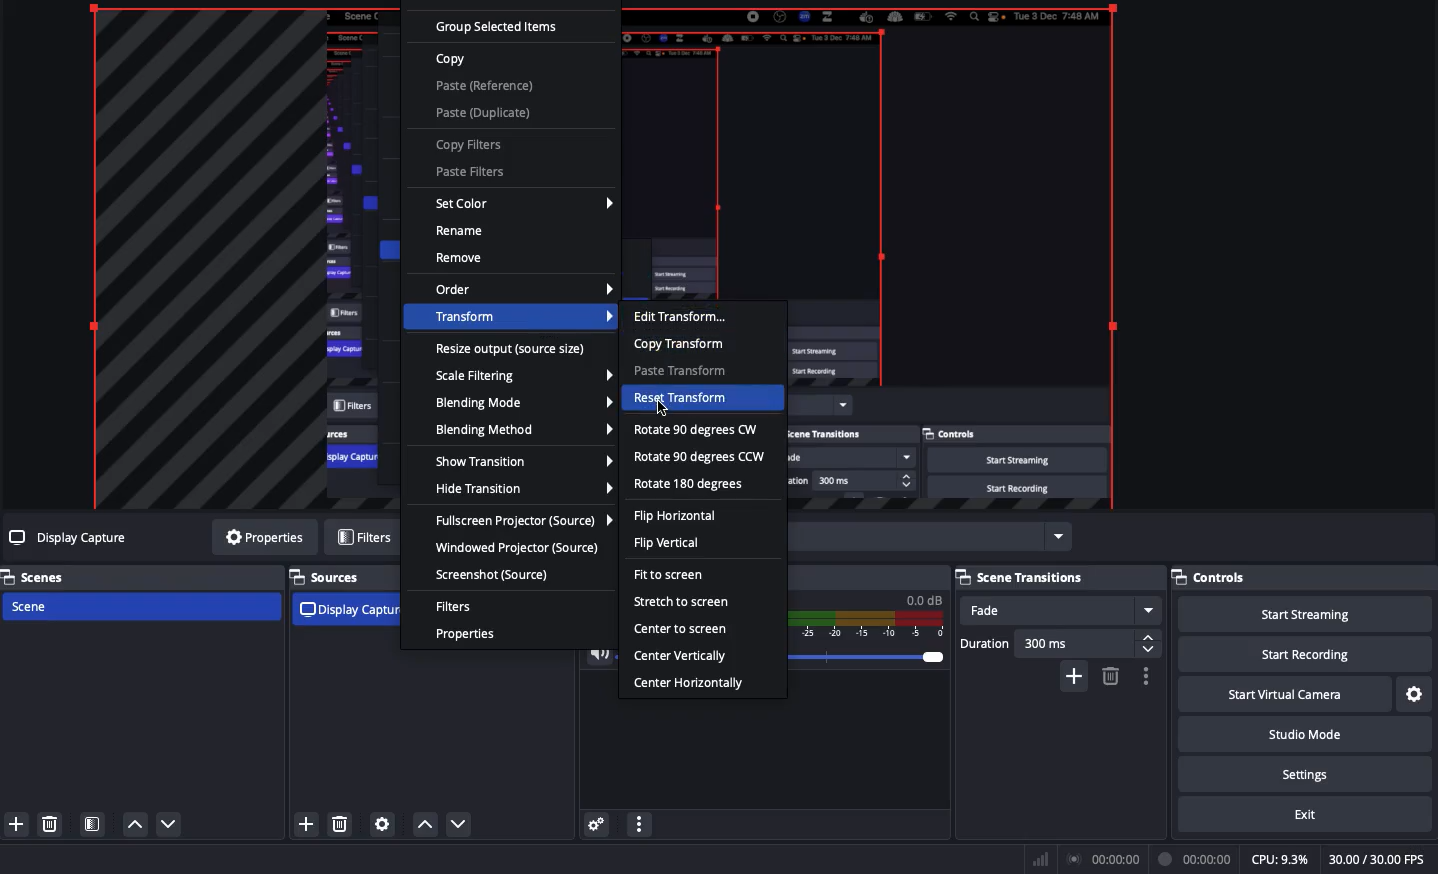 The height and width of the screenshot is (874, 1438). Describe the element at coordinates (726, 398) in the screenshot. I see `Reset transform` at that location.